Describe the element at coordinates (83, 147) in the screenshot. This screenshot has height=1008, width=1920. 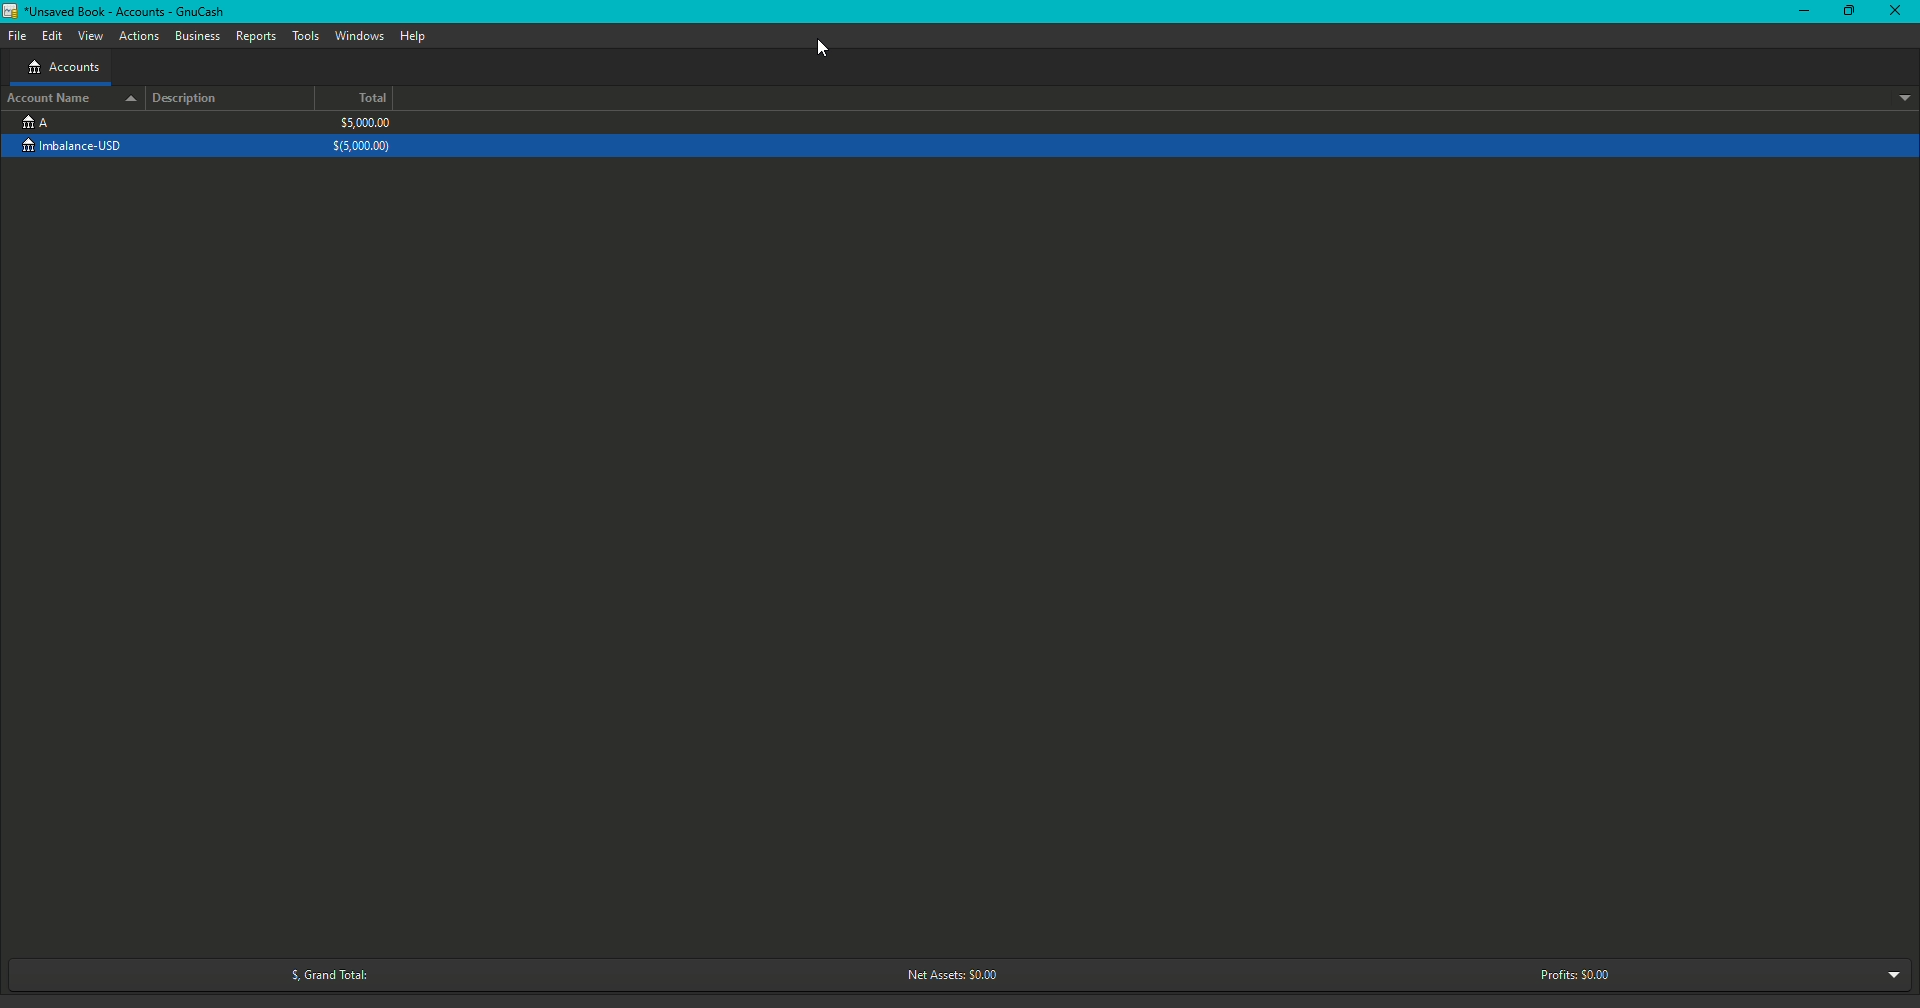
I see `Imbalance` at that location.